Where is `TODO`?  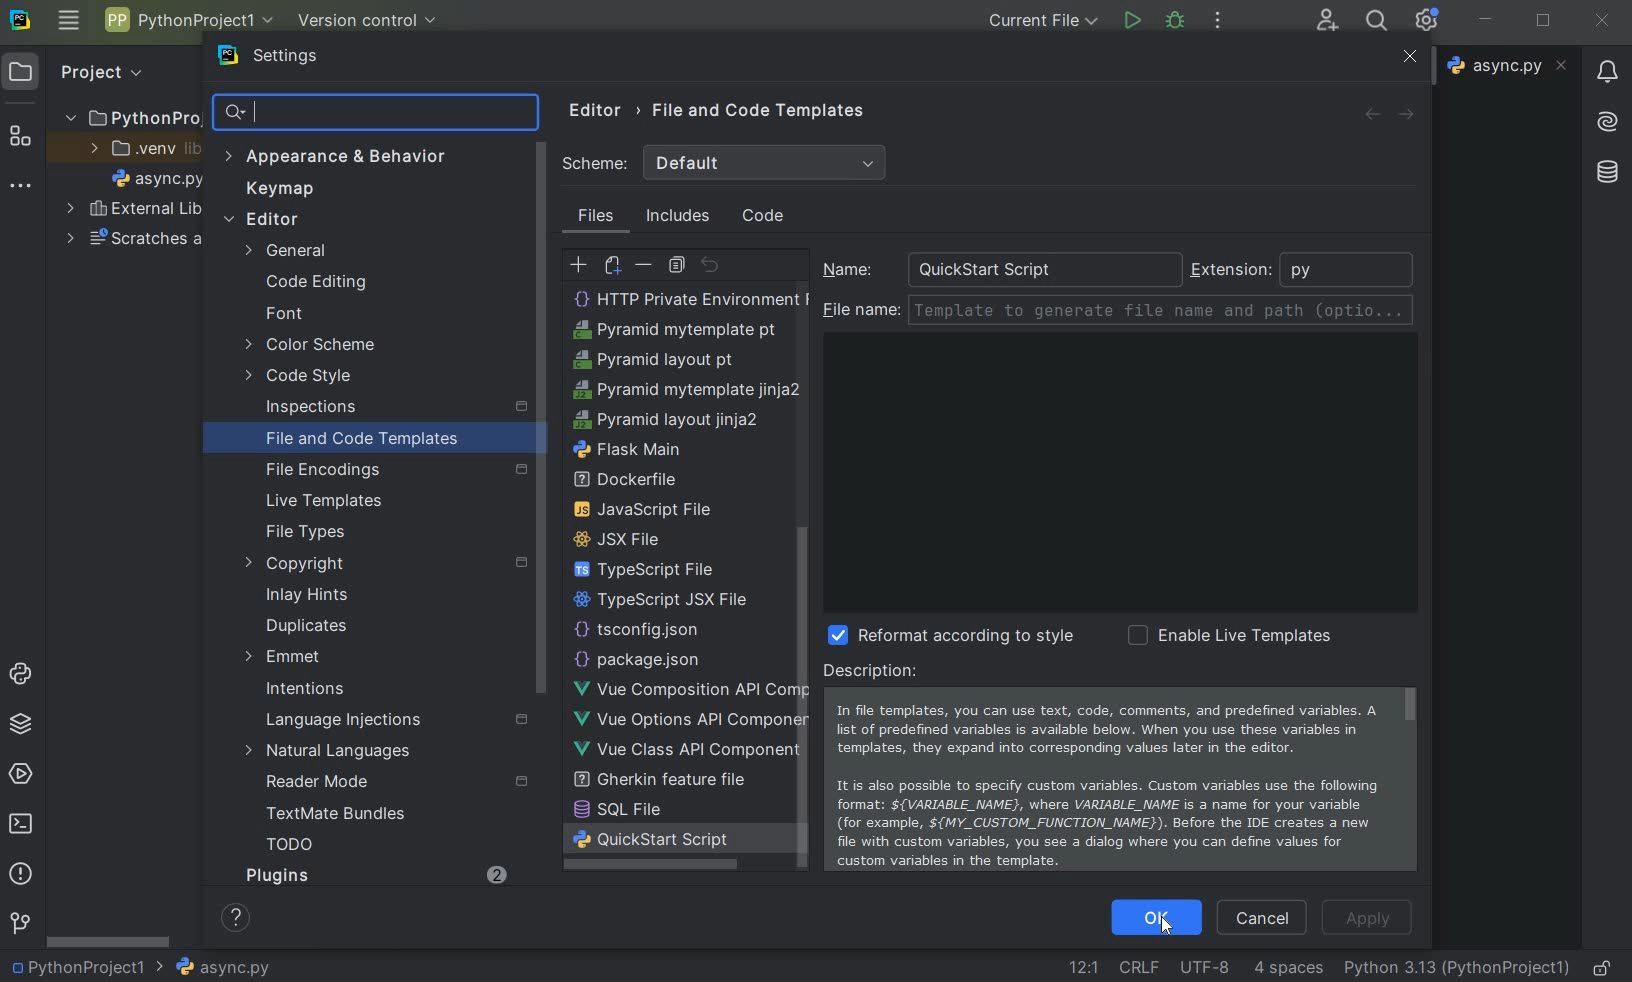
TODO is located at coordinates (316, 845).